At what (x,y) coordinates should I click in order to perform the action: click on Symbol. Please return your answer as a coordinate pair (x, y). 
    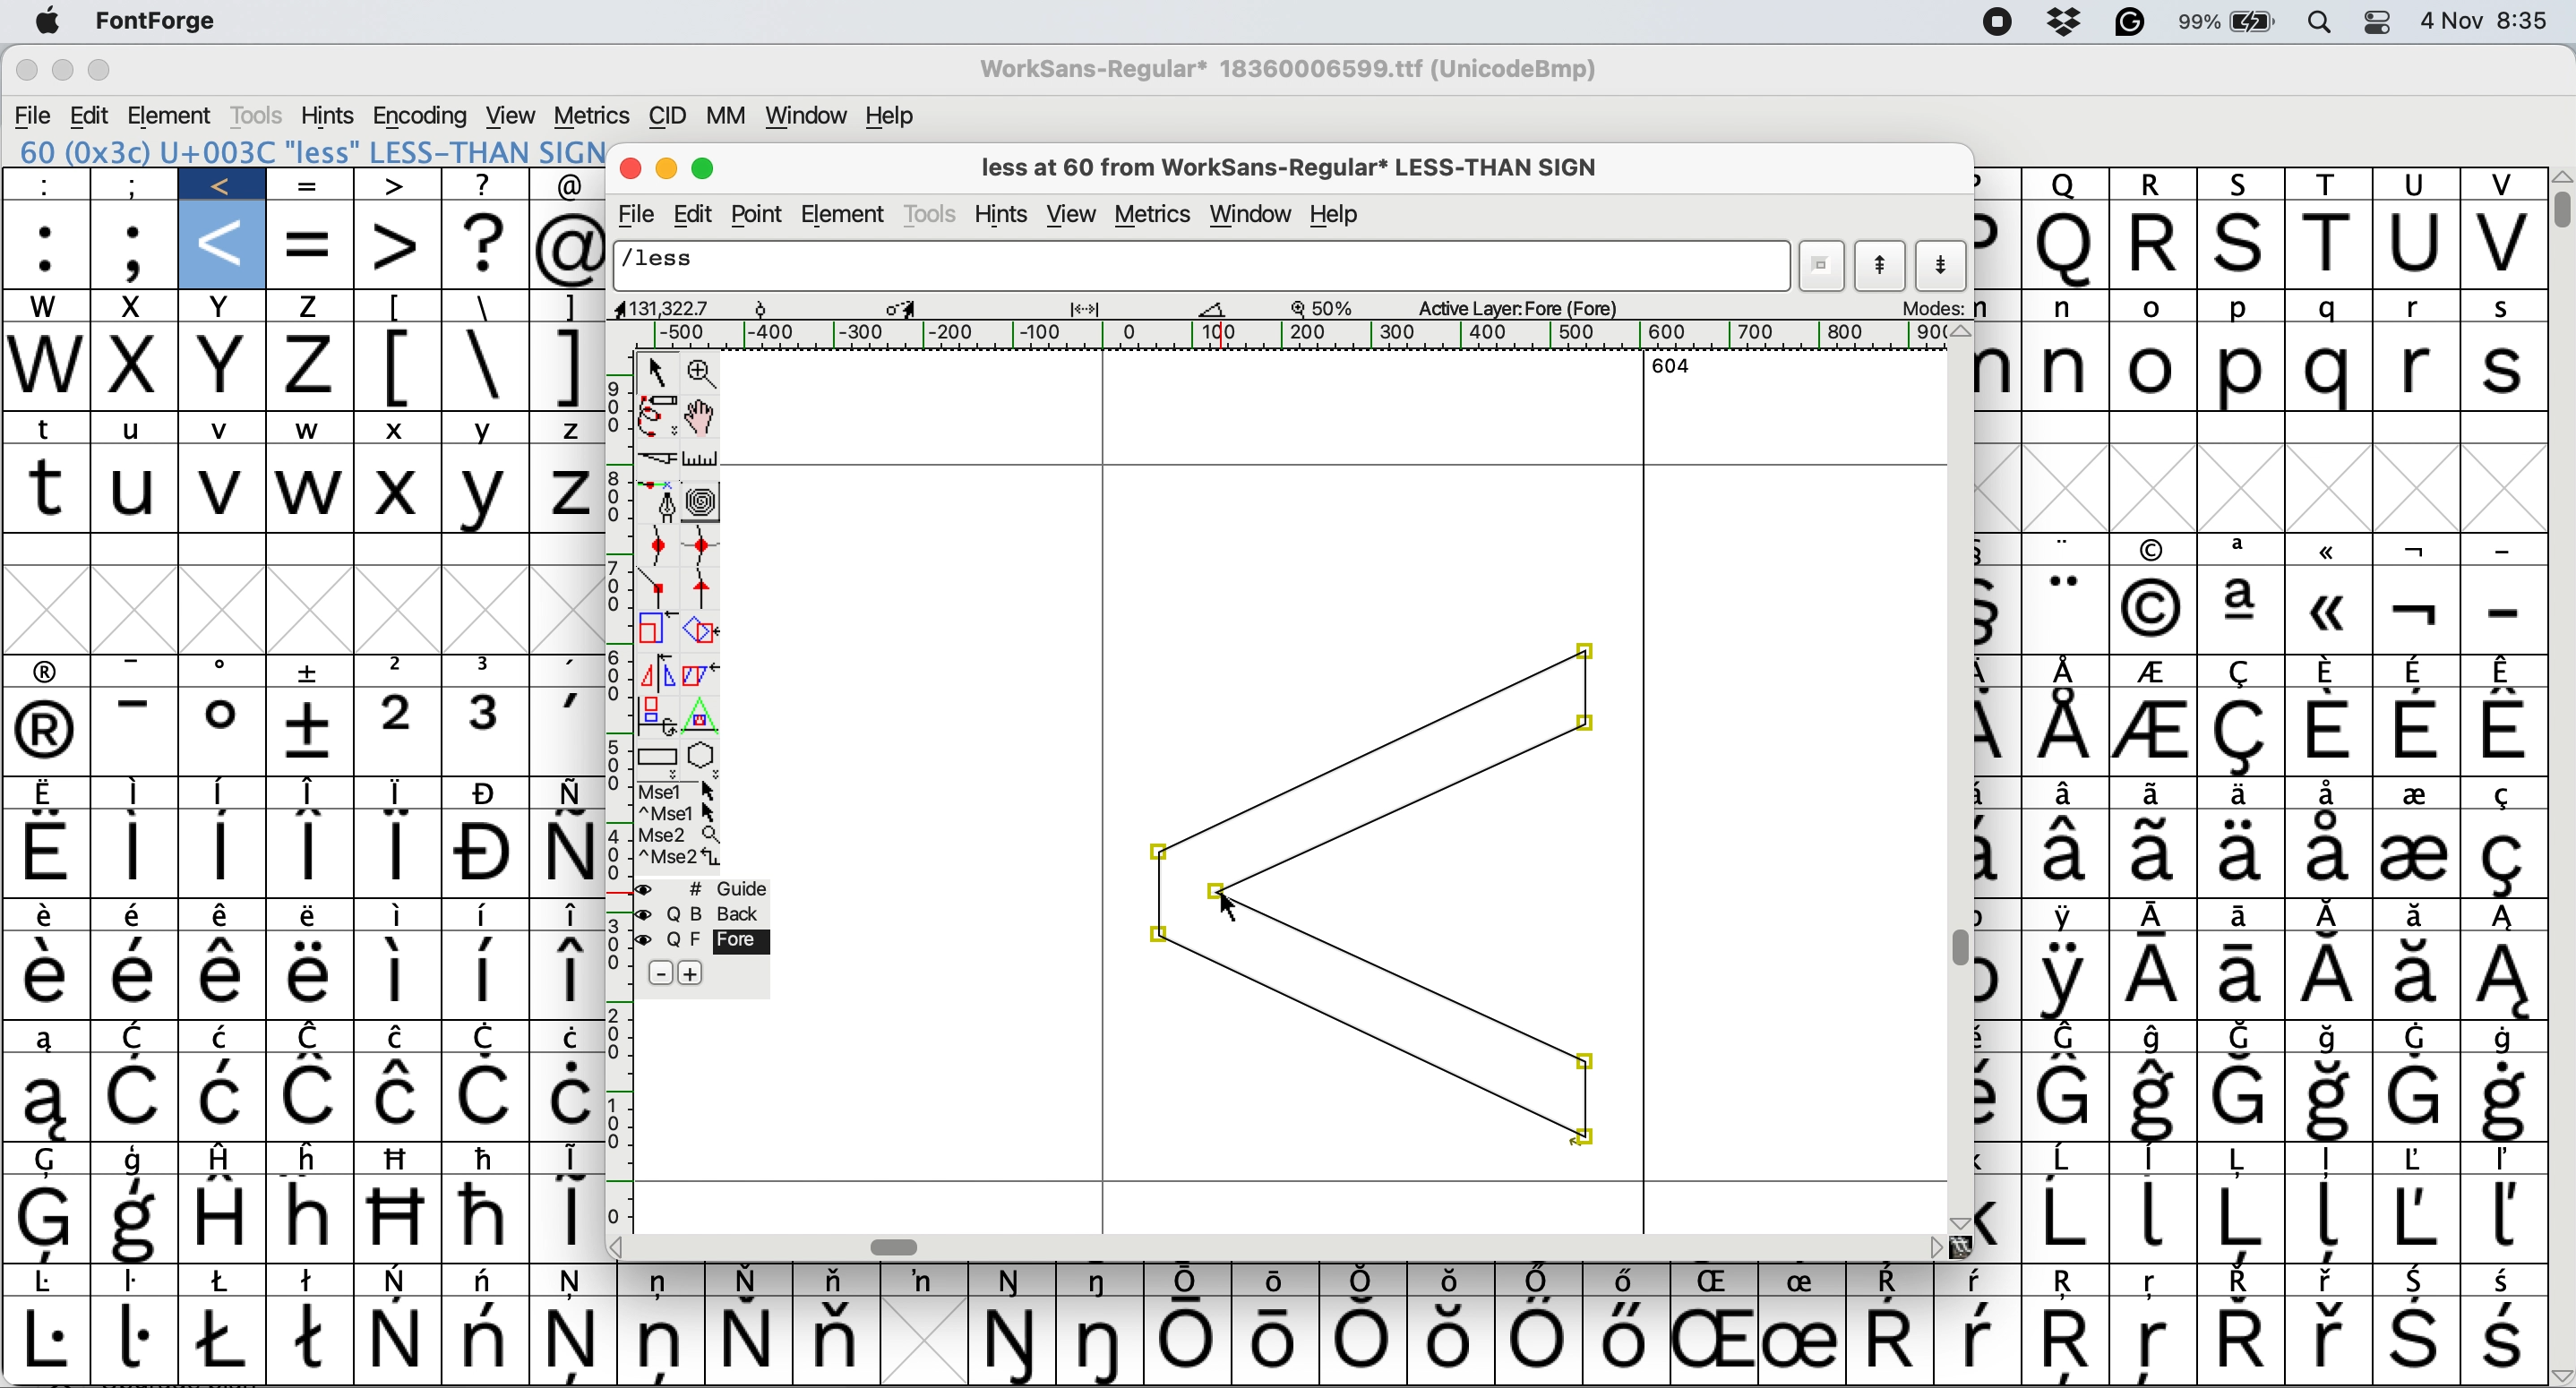
    Looking at the image, I should click on (139, 1339).